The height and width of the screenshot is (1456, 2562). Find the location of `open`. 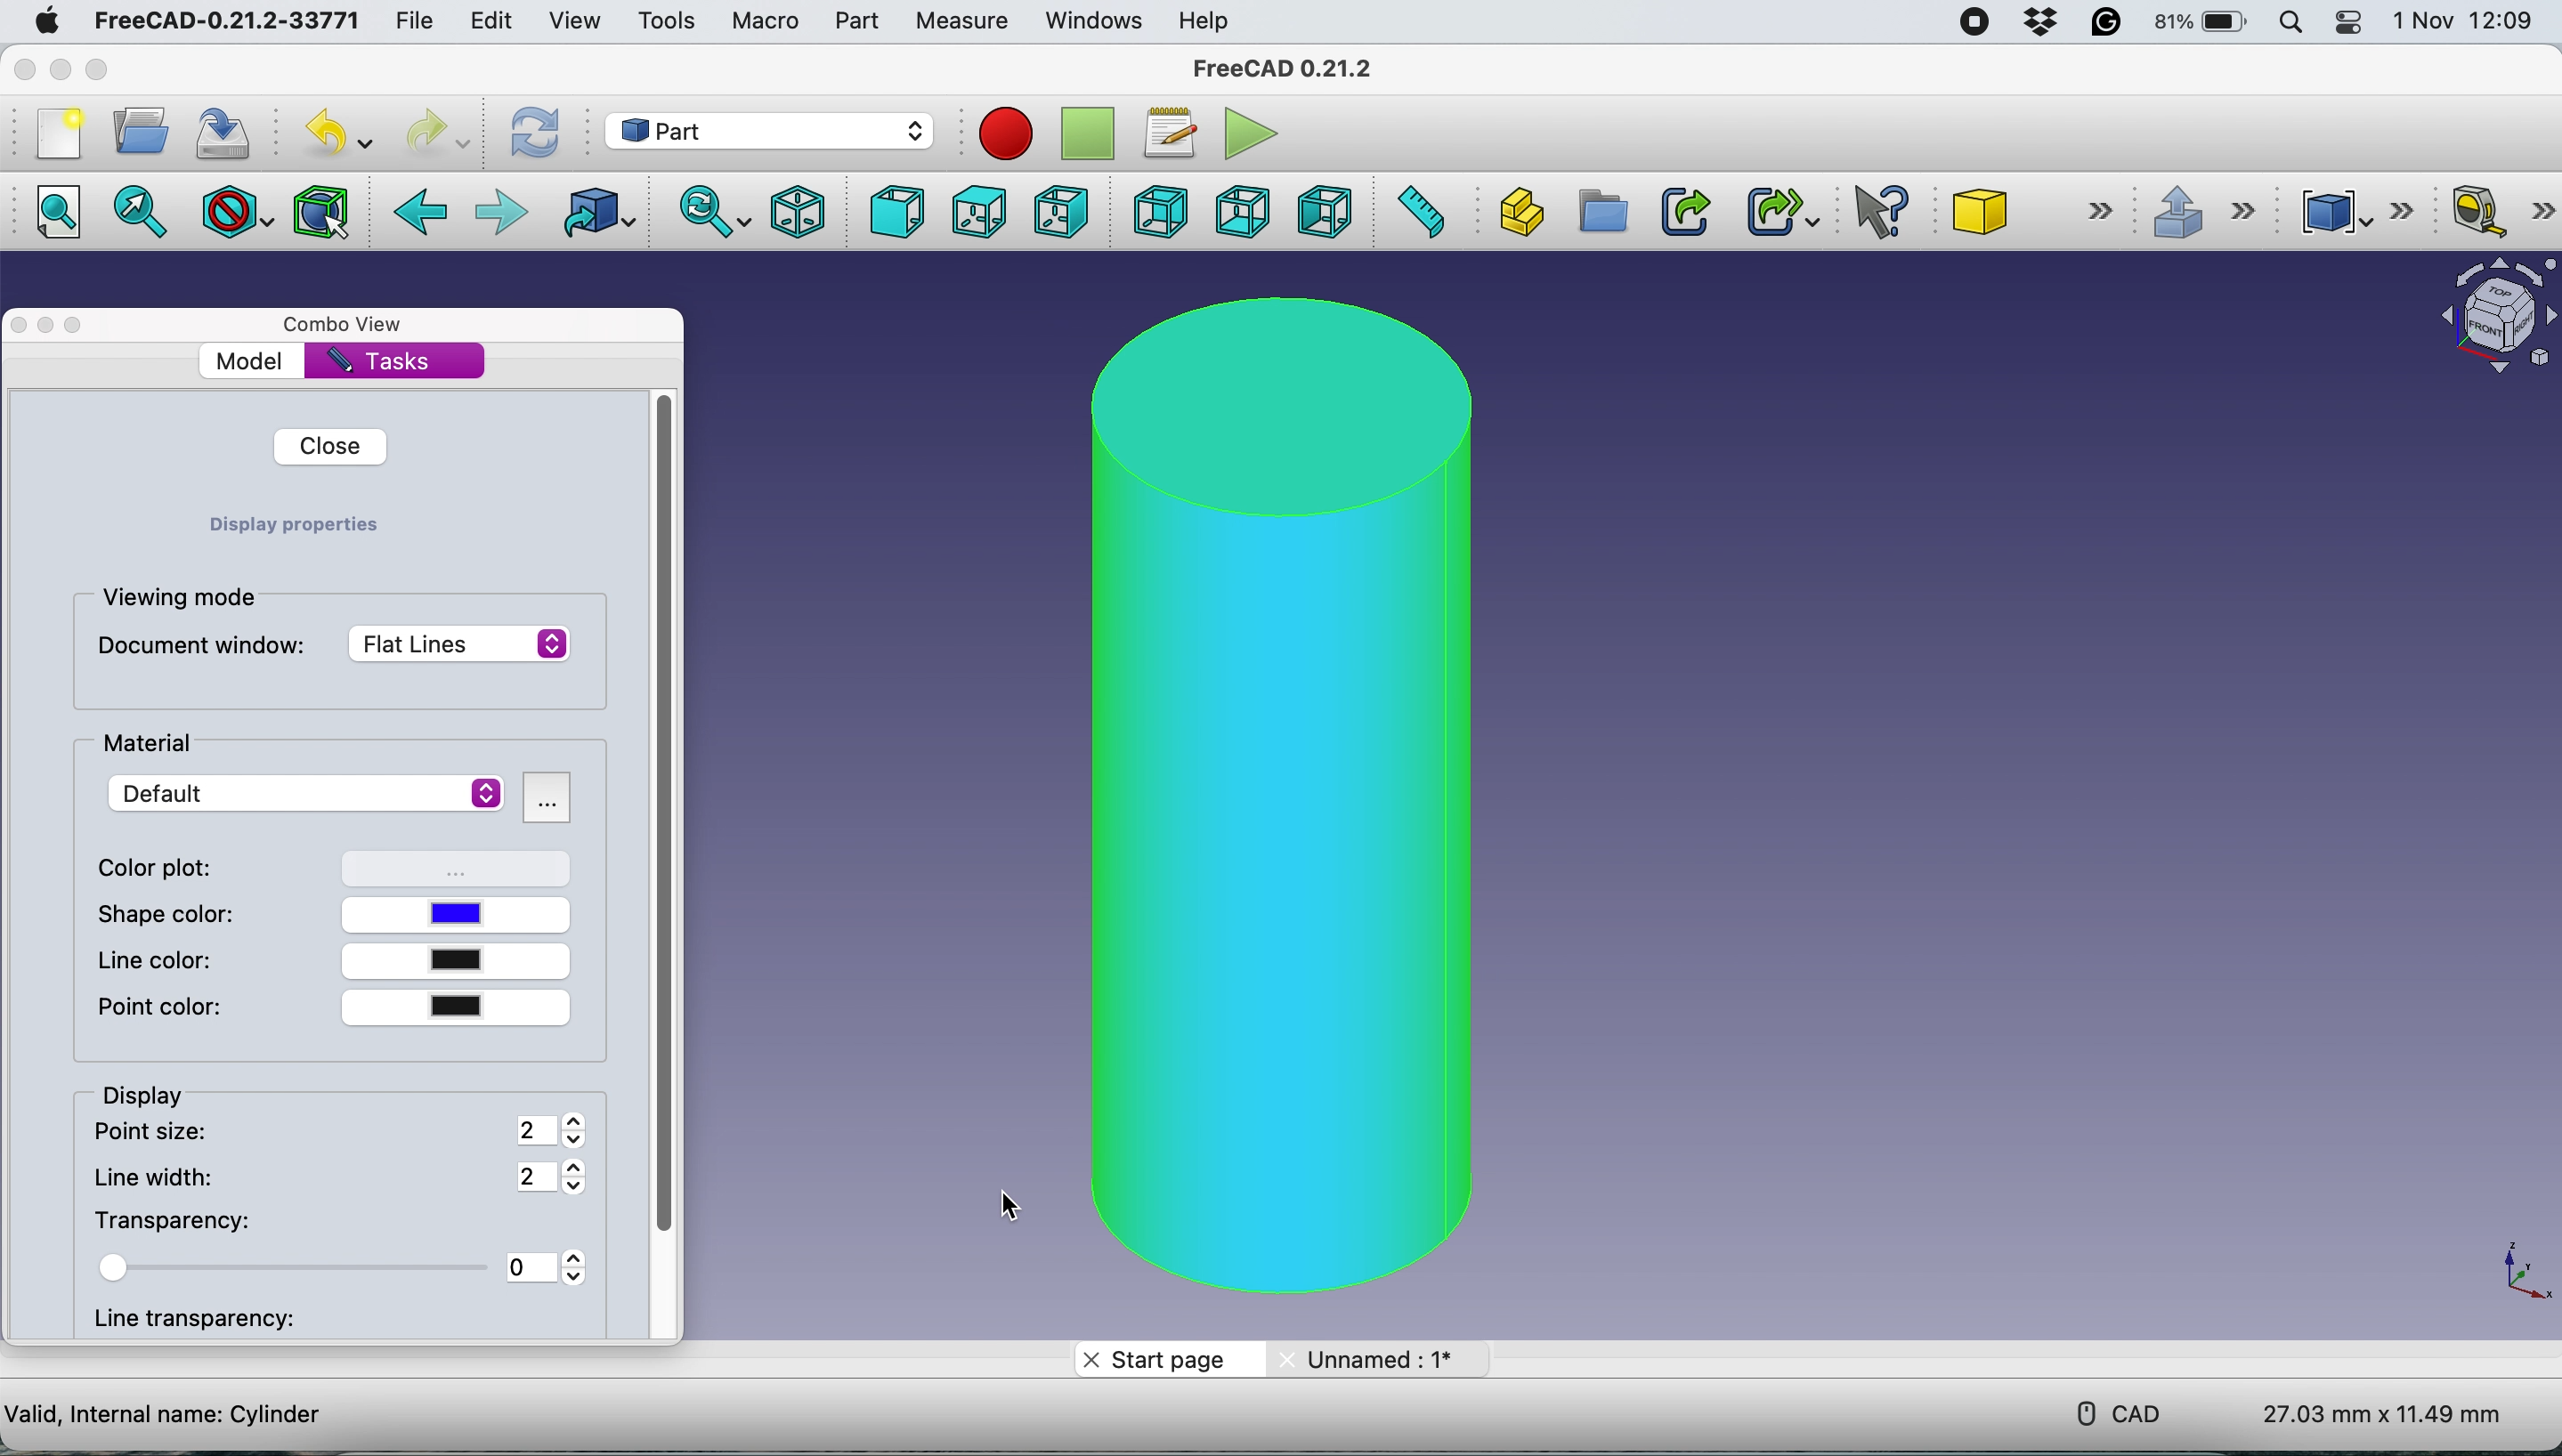

open is located at coordinates (137, 133).